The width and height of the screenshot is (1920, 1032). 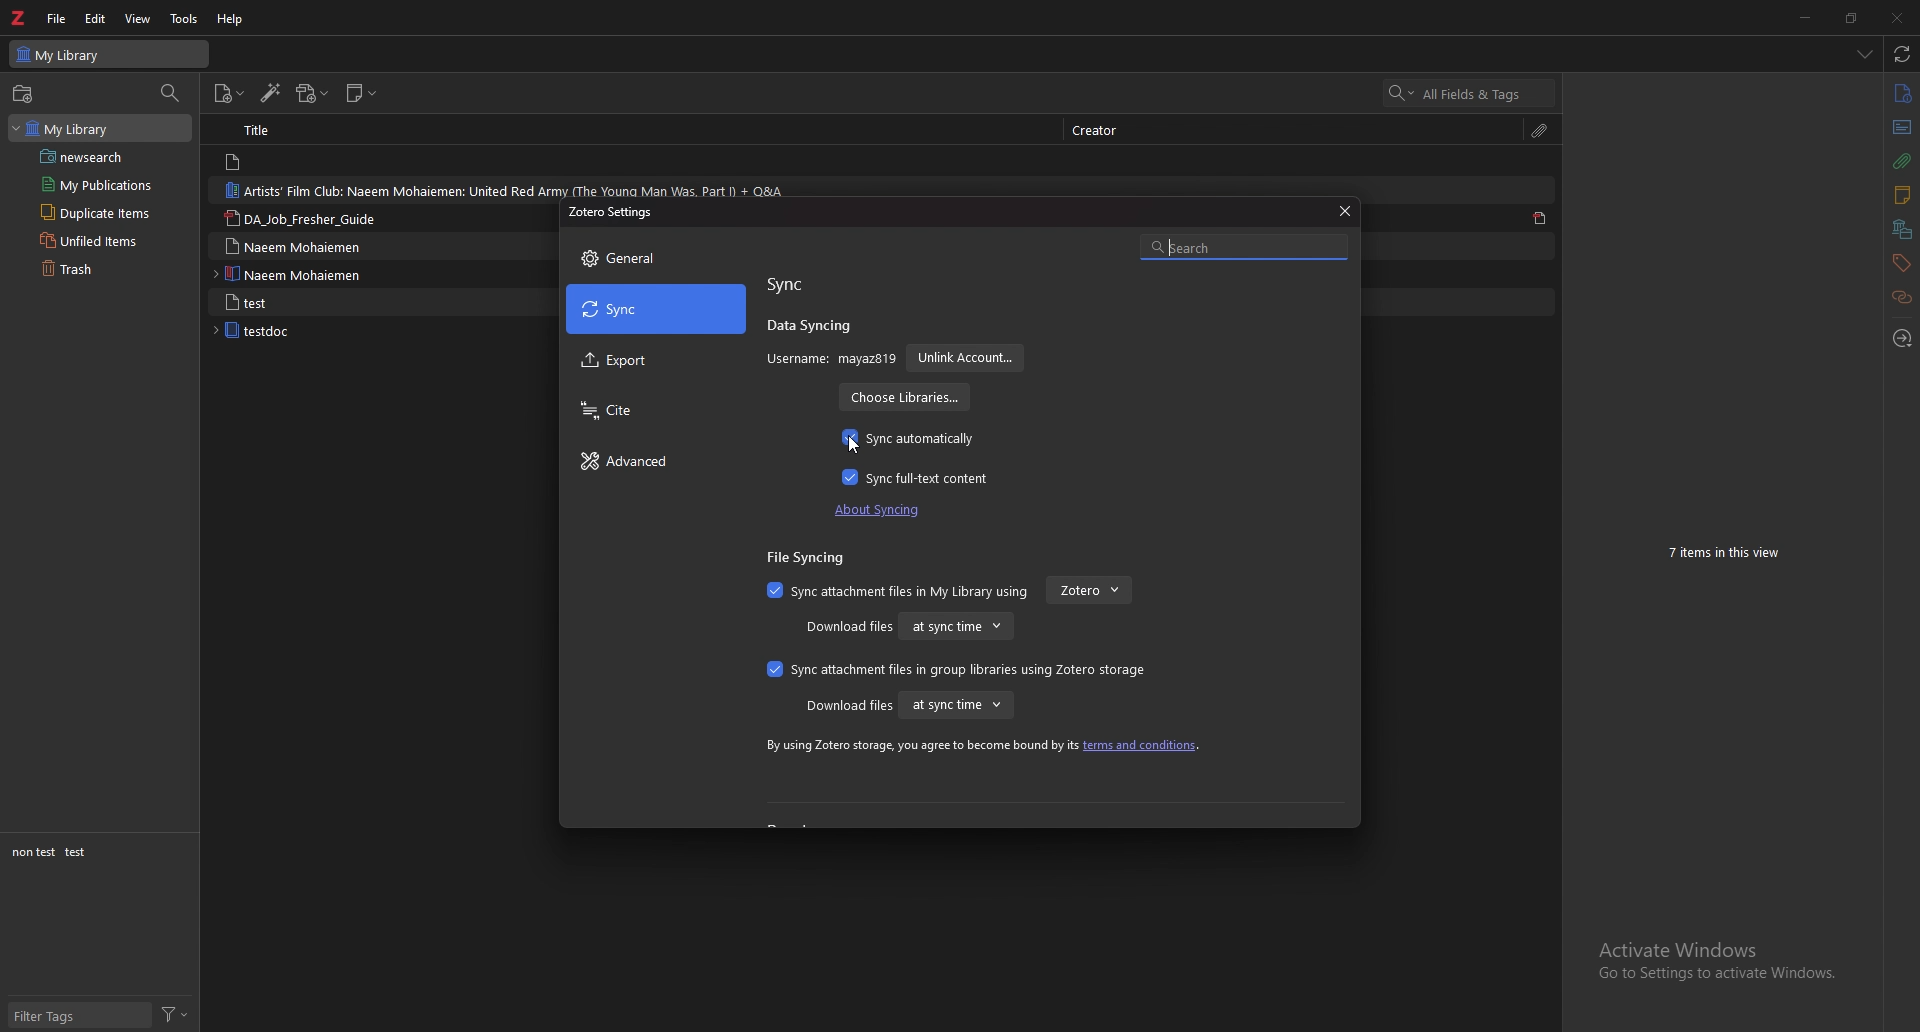 What do you see at coordinates (139, 19) in the screenshot?
I see `view` at bounding box center [139, 19].